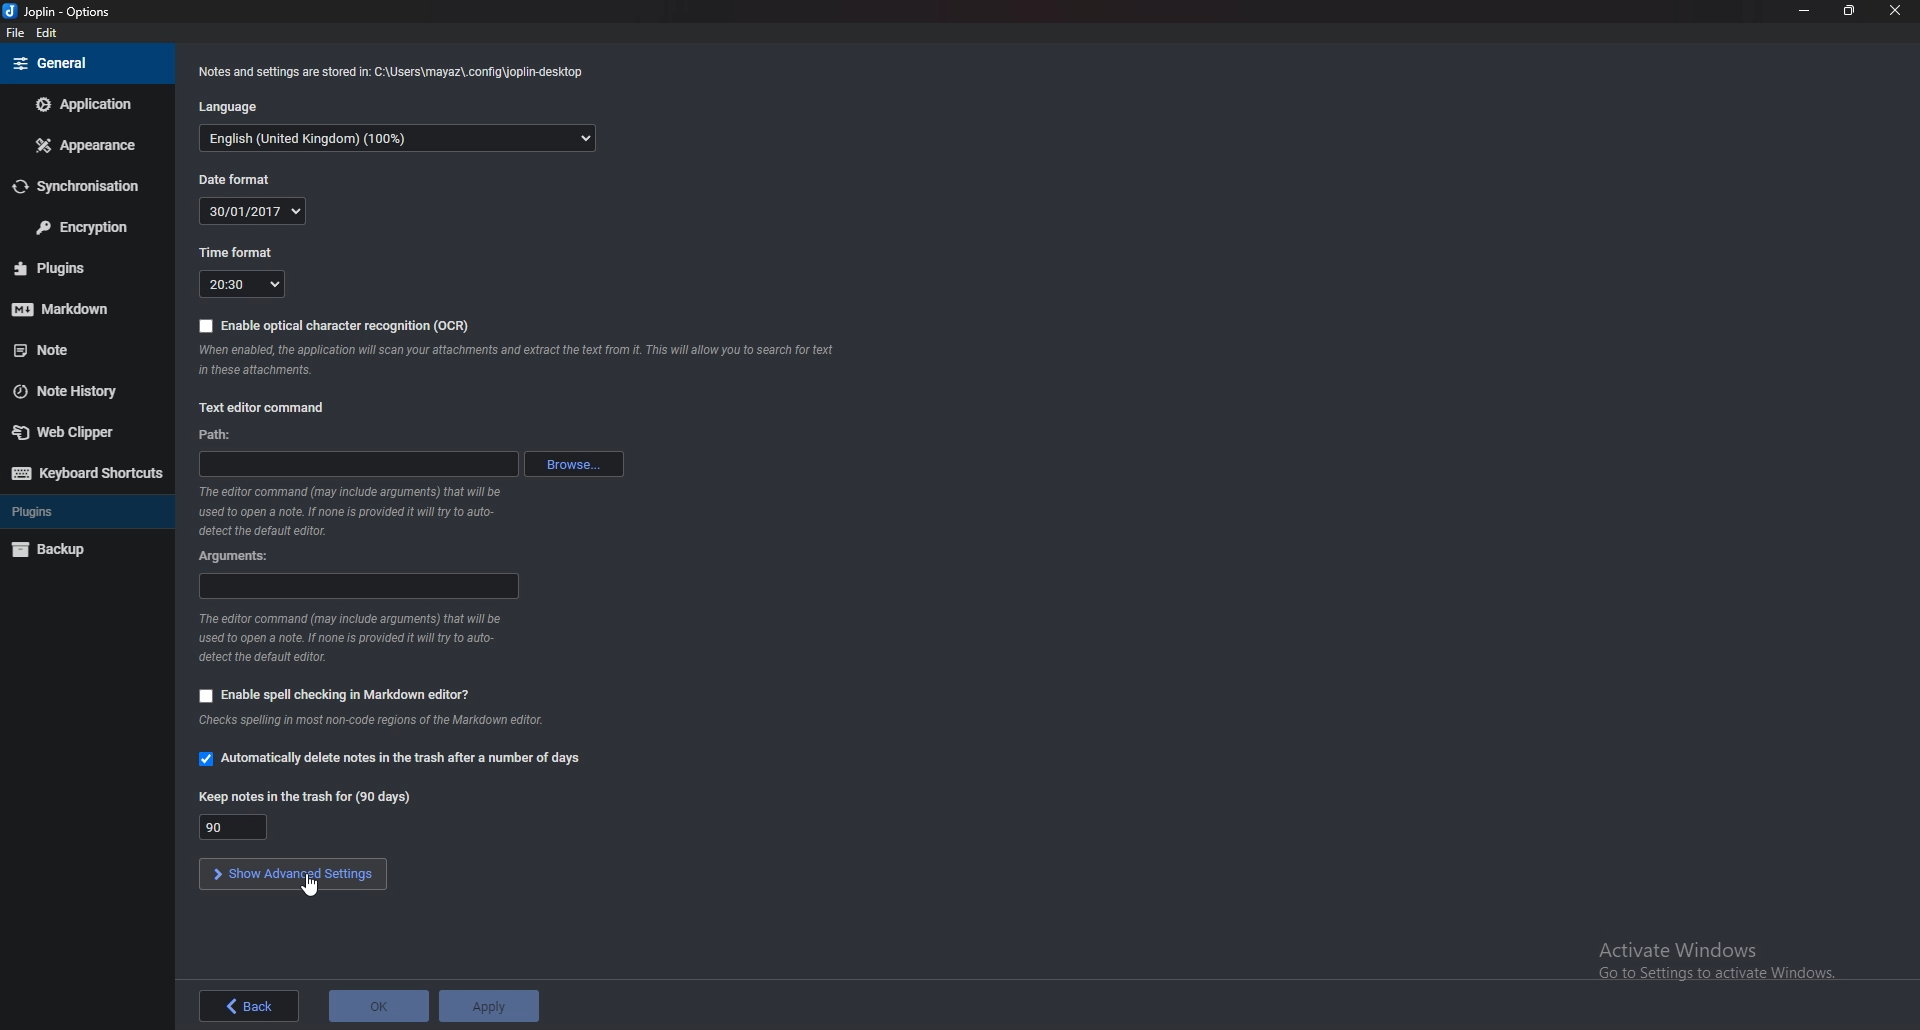 Image resolution: width=1920 pixels, height=1030 pixels. What do you see at coordinates (250, 1006) in the screenshot?
I see `Back` at bounding box center [250, 1006].